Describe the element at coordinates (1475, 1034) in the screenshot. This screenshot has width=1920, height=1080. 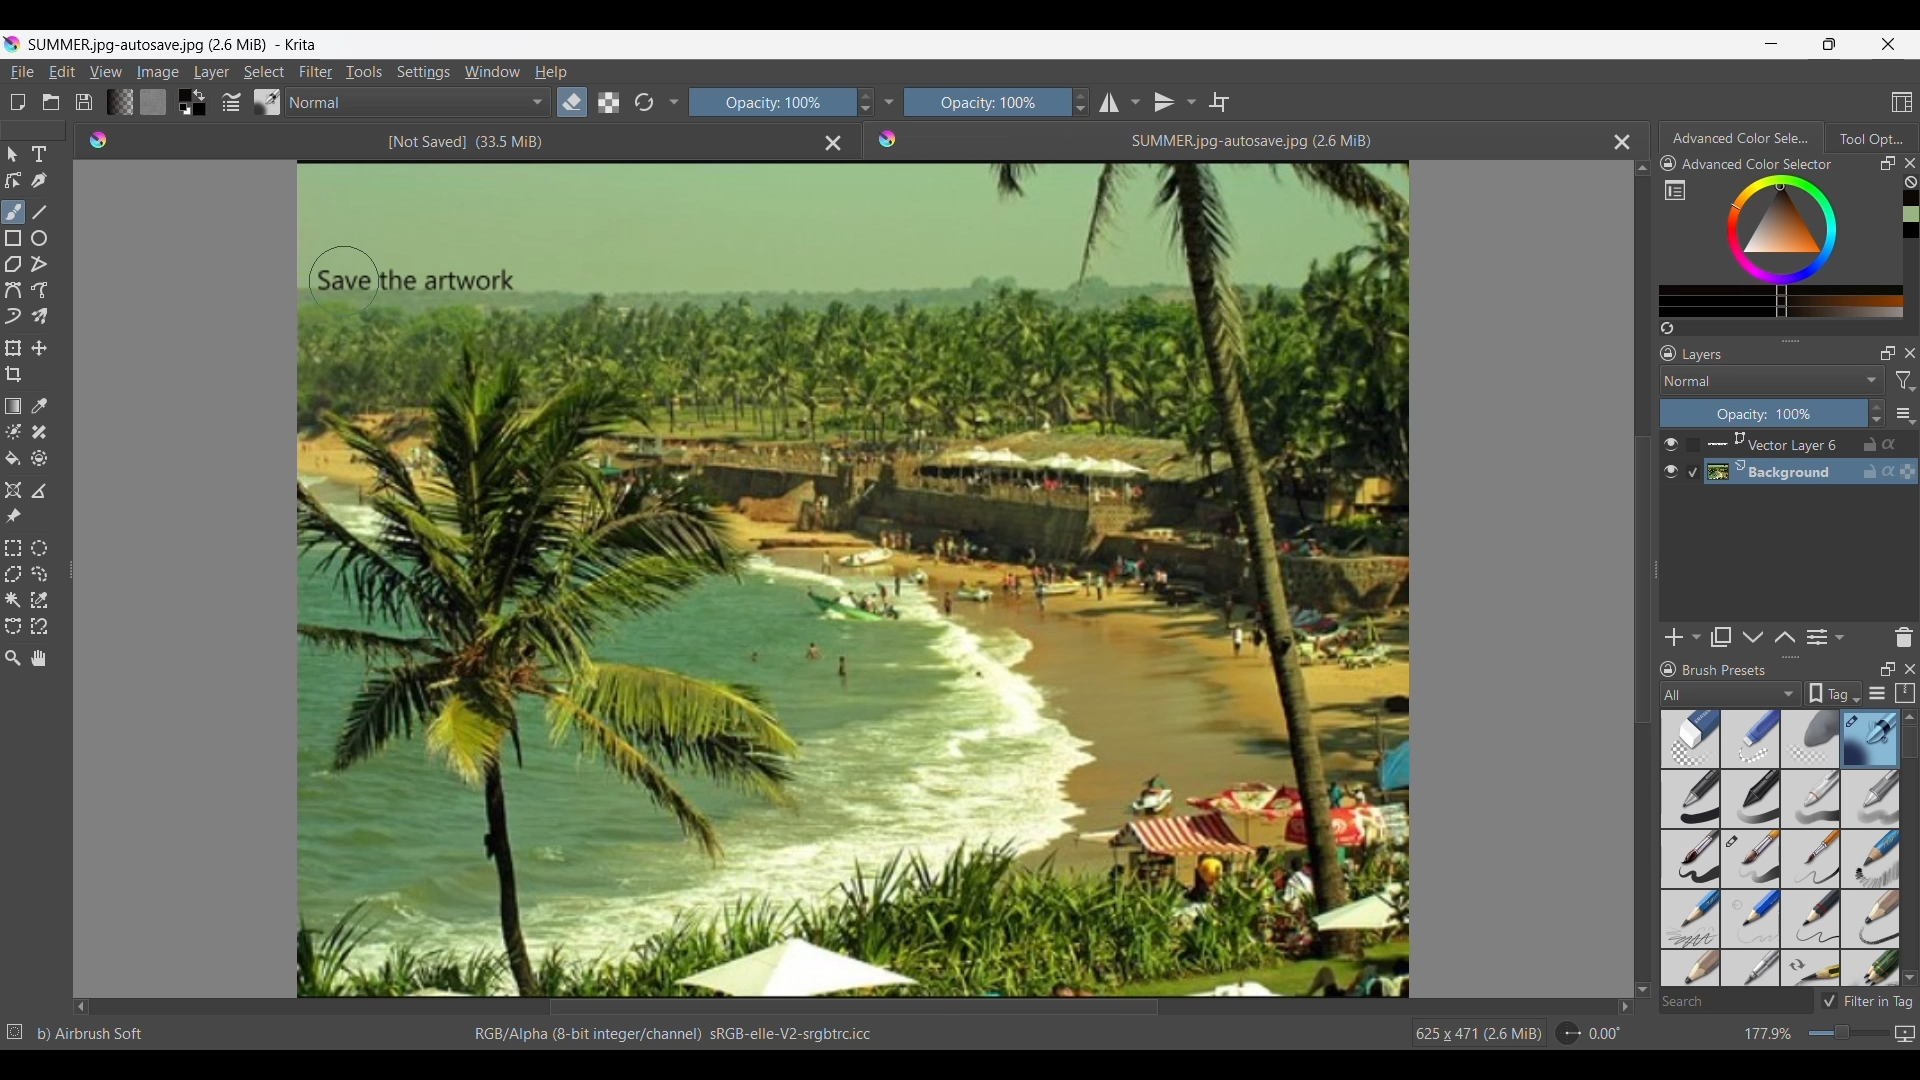
I see `625 x 471 (2.6 MiB)` at that location.